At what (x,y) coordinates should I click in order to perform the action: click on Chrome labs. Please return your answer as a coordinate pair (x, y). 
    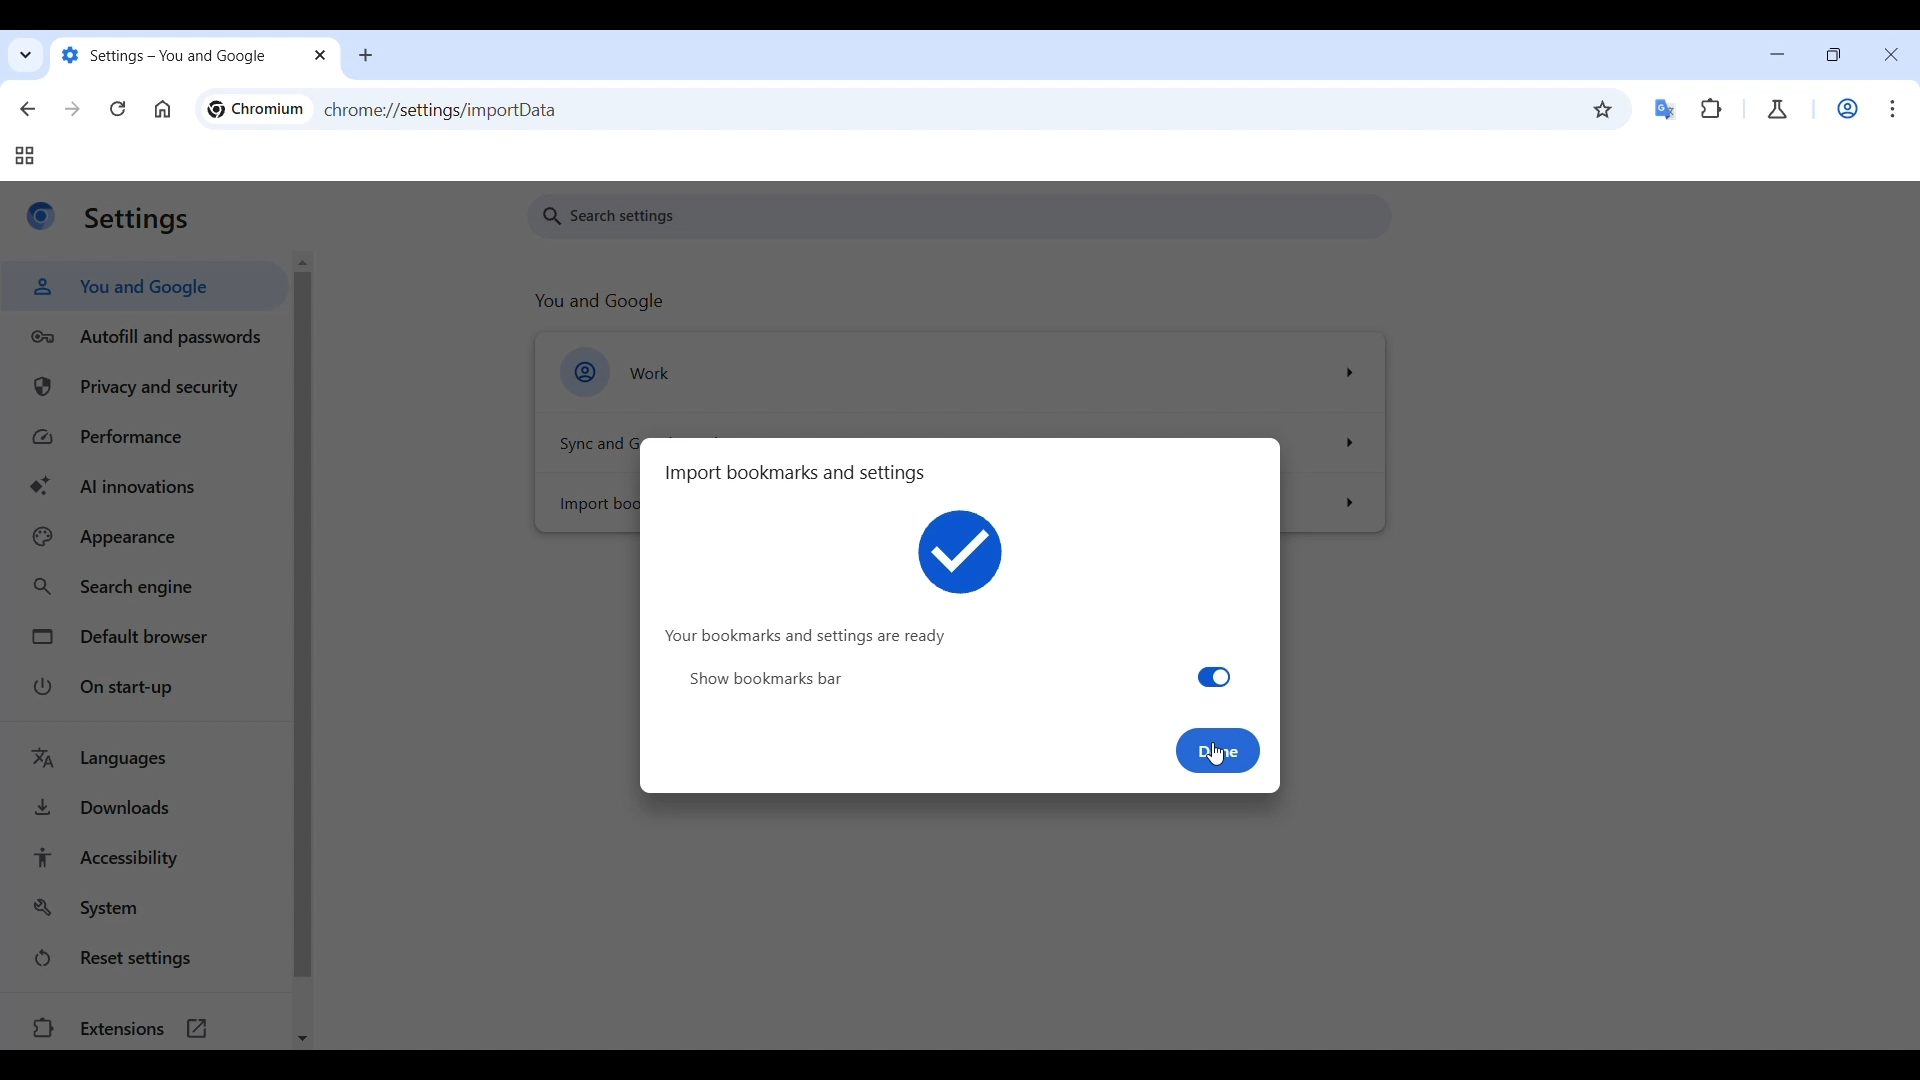
    Looking at the image, I should click on (1777, 109).